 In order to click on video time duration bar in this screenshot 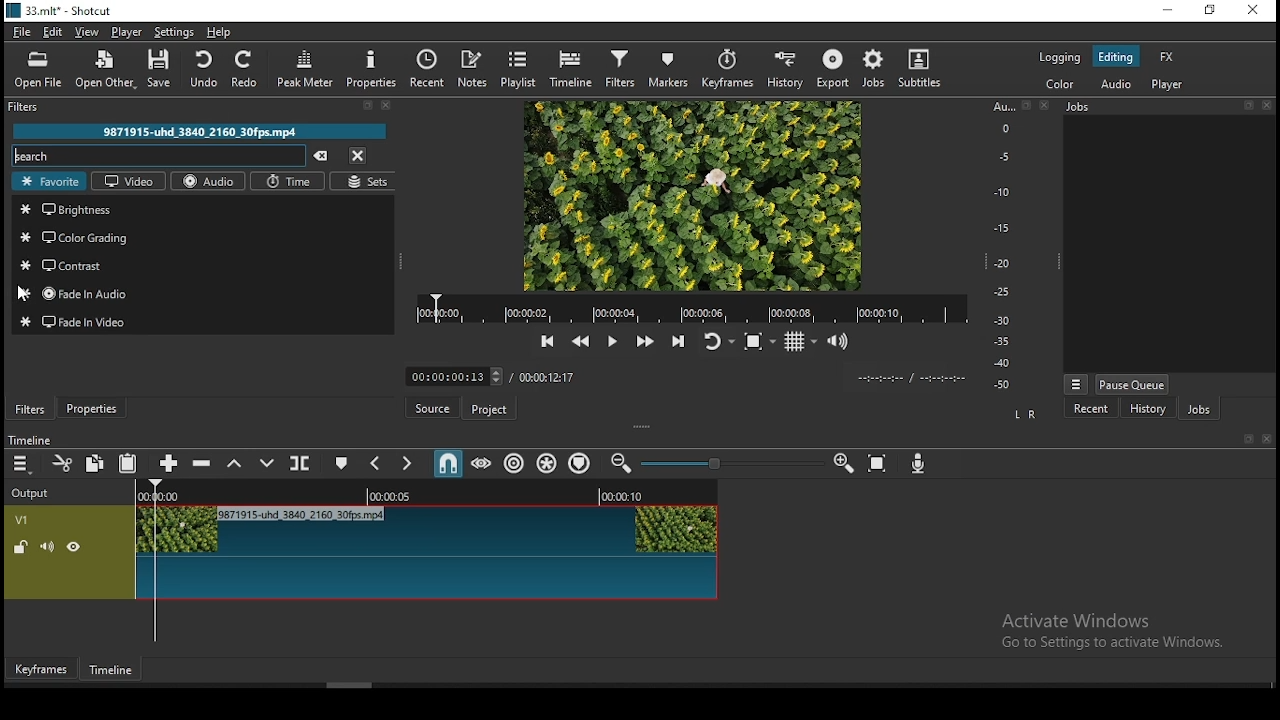, I will do `click(691, 307)`.